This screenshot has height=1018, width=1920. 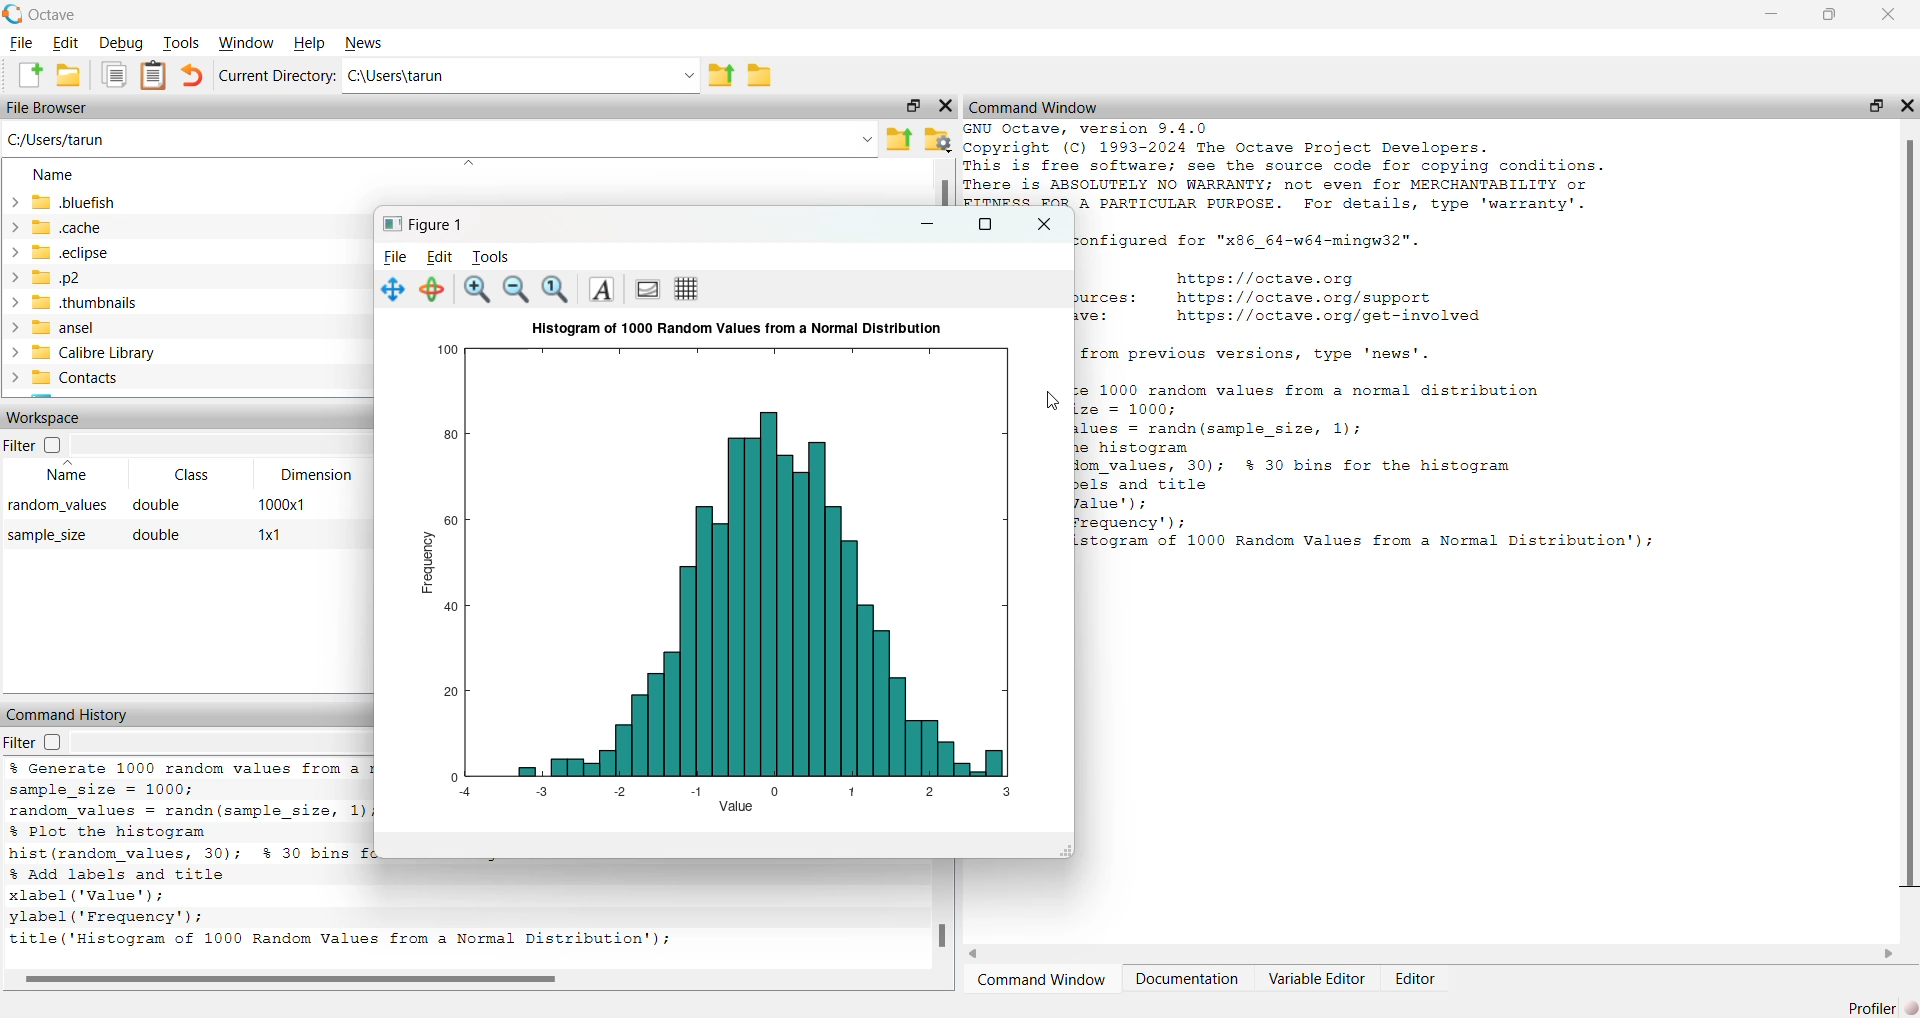 What do you see at coordinates (192, 74) in the screenshot?
I see `undo` at bounding box center [192, 74].